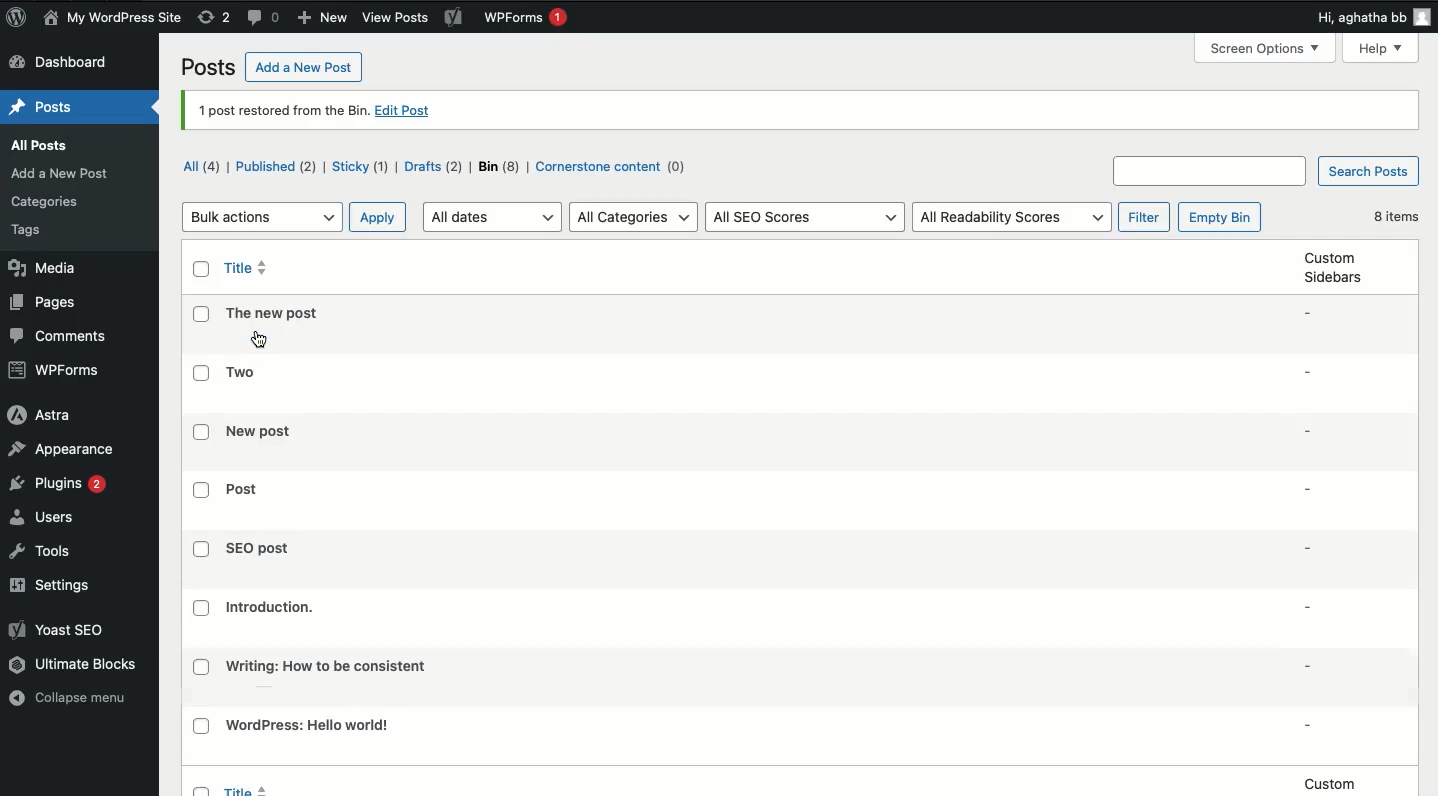 This screenshot has width=1438, height=796. Describe the element at coordinates (323, 18) in the screenshot. I see `New` at that location.